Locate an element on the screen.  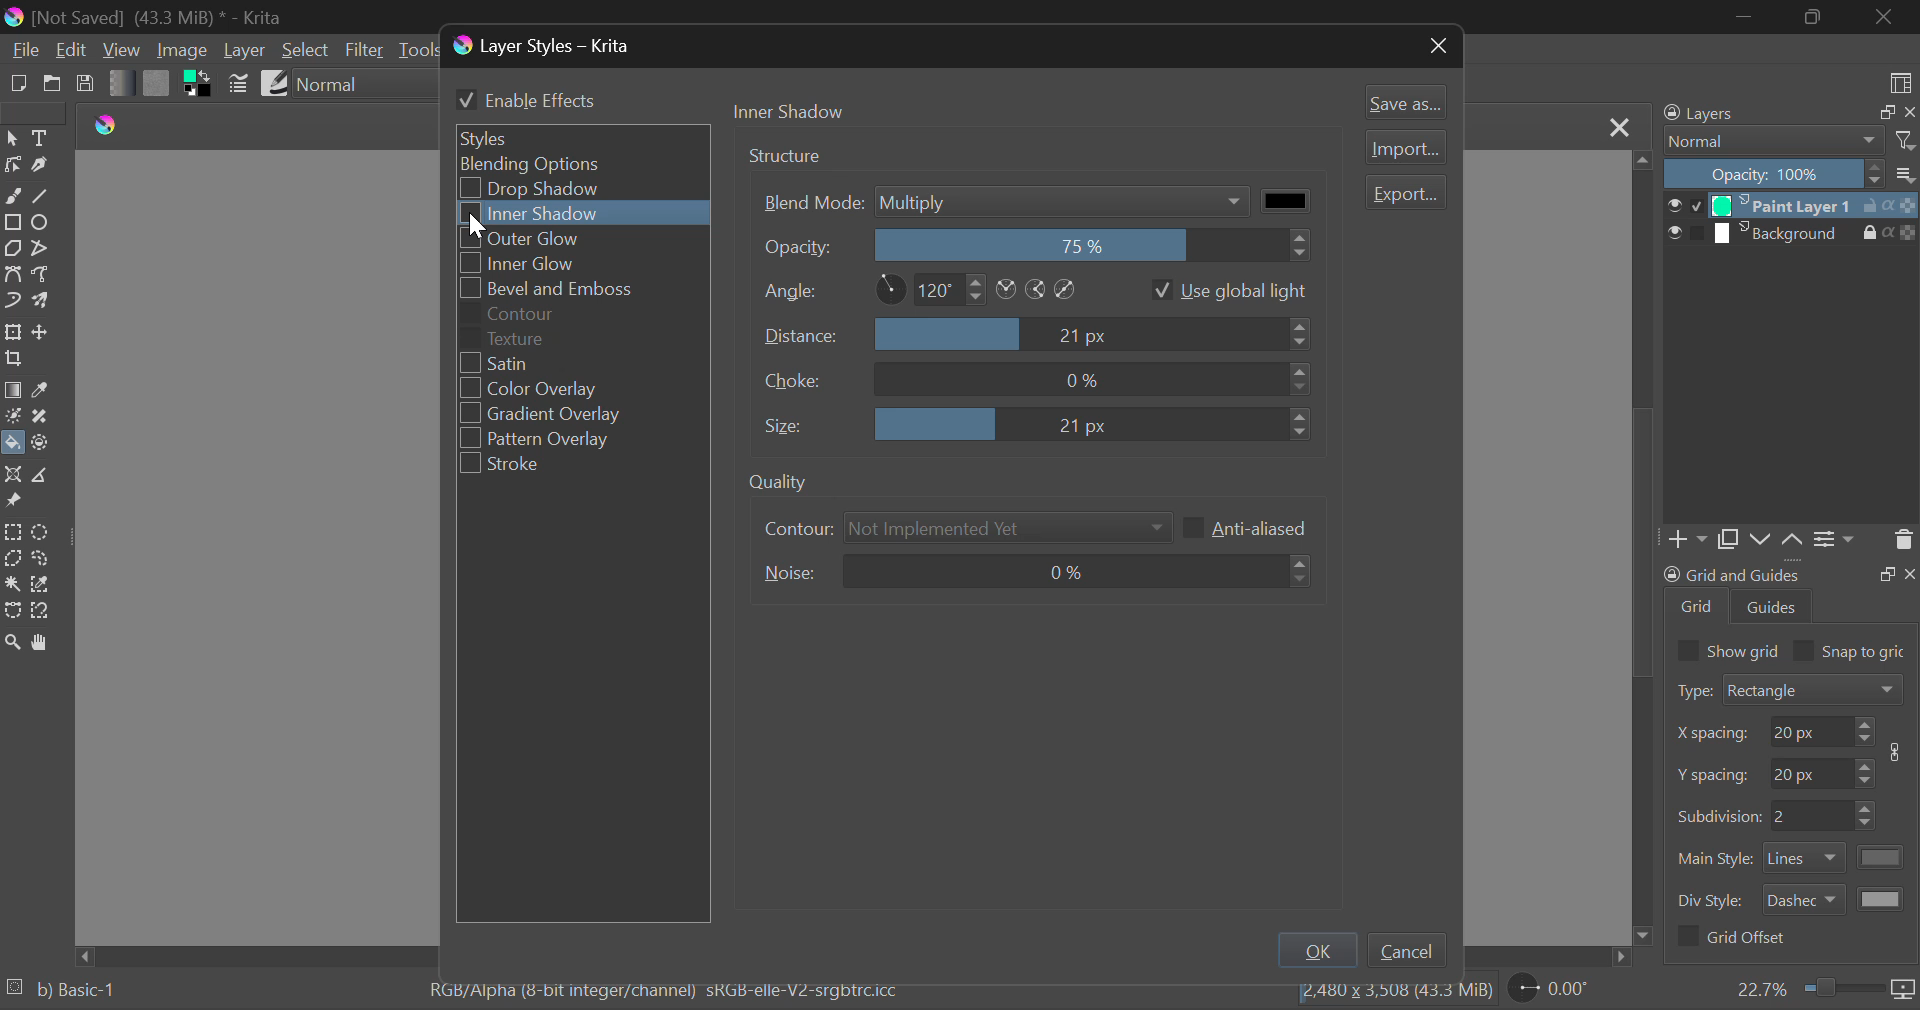
Window Title is located at coordinates (553, 46).